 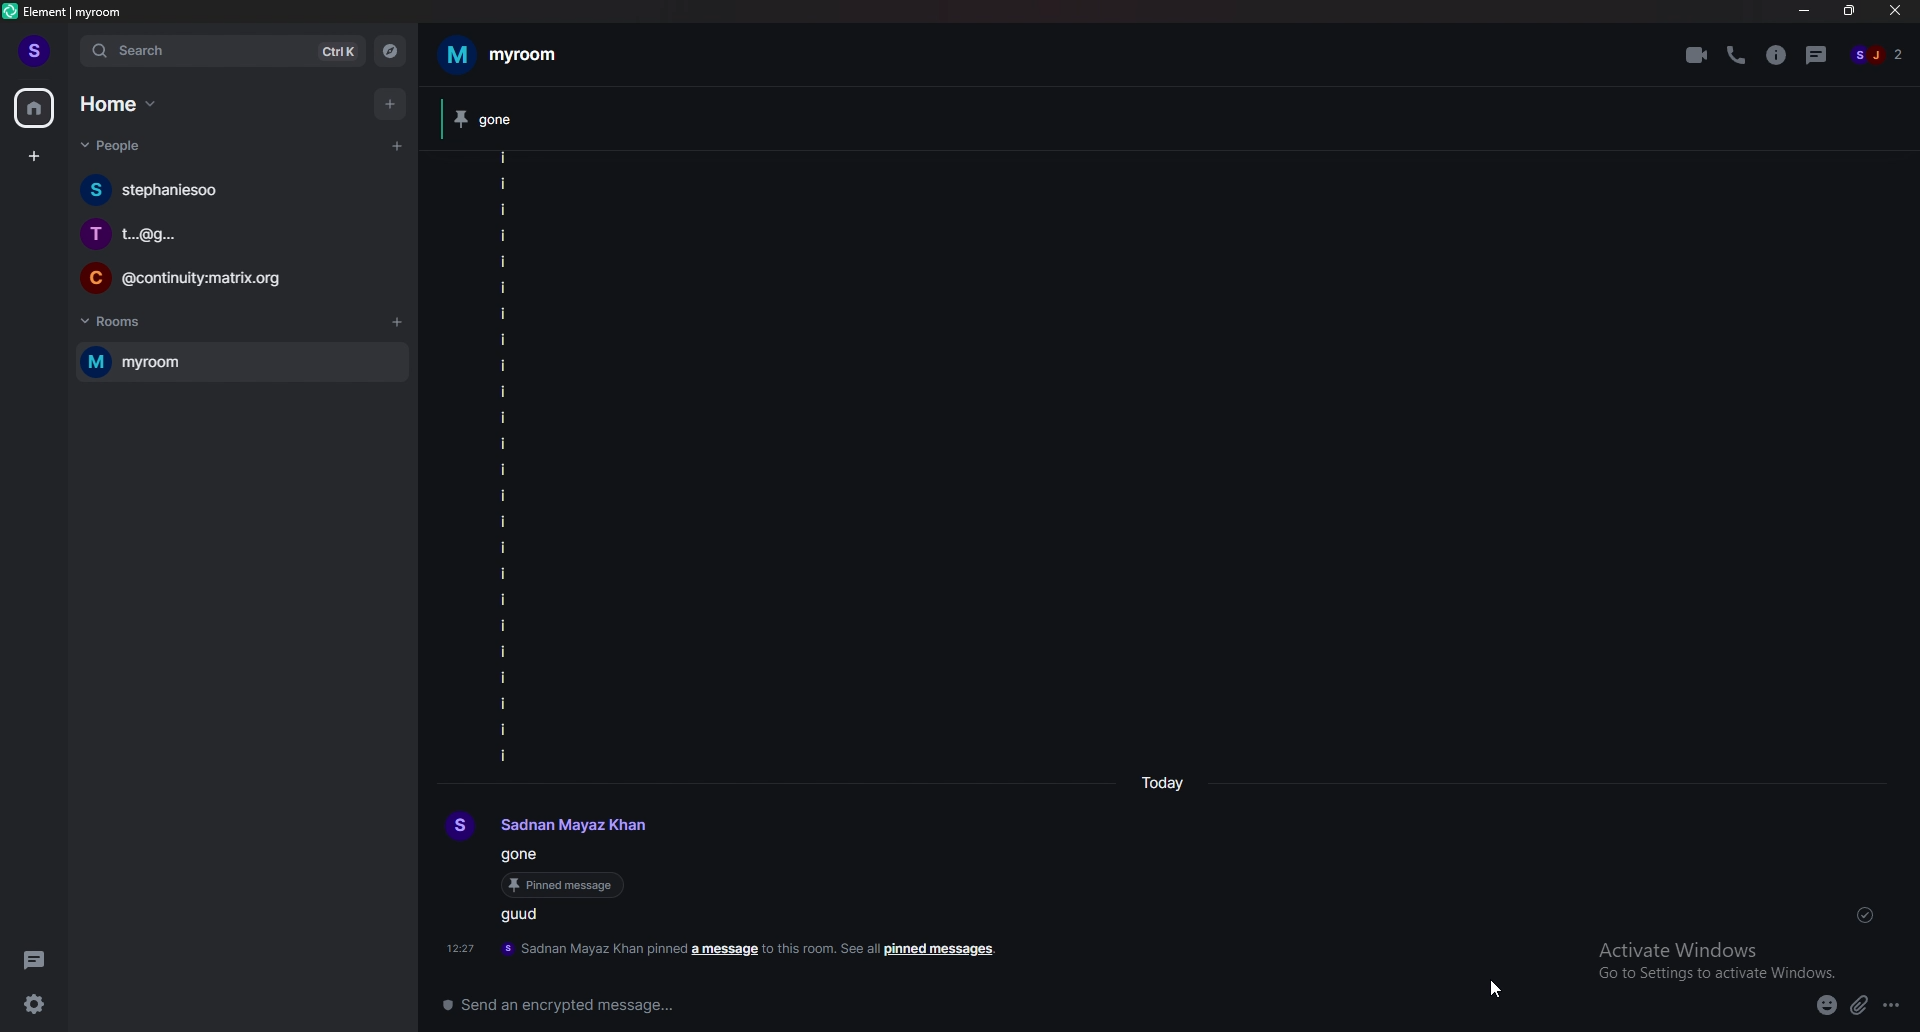 What do you see at coordinates (223, 51) in the screenshot?
I see `search bar` at bounding box center [223, 51].